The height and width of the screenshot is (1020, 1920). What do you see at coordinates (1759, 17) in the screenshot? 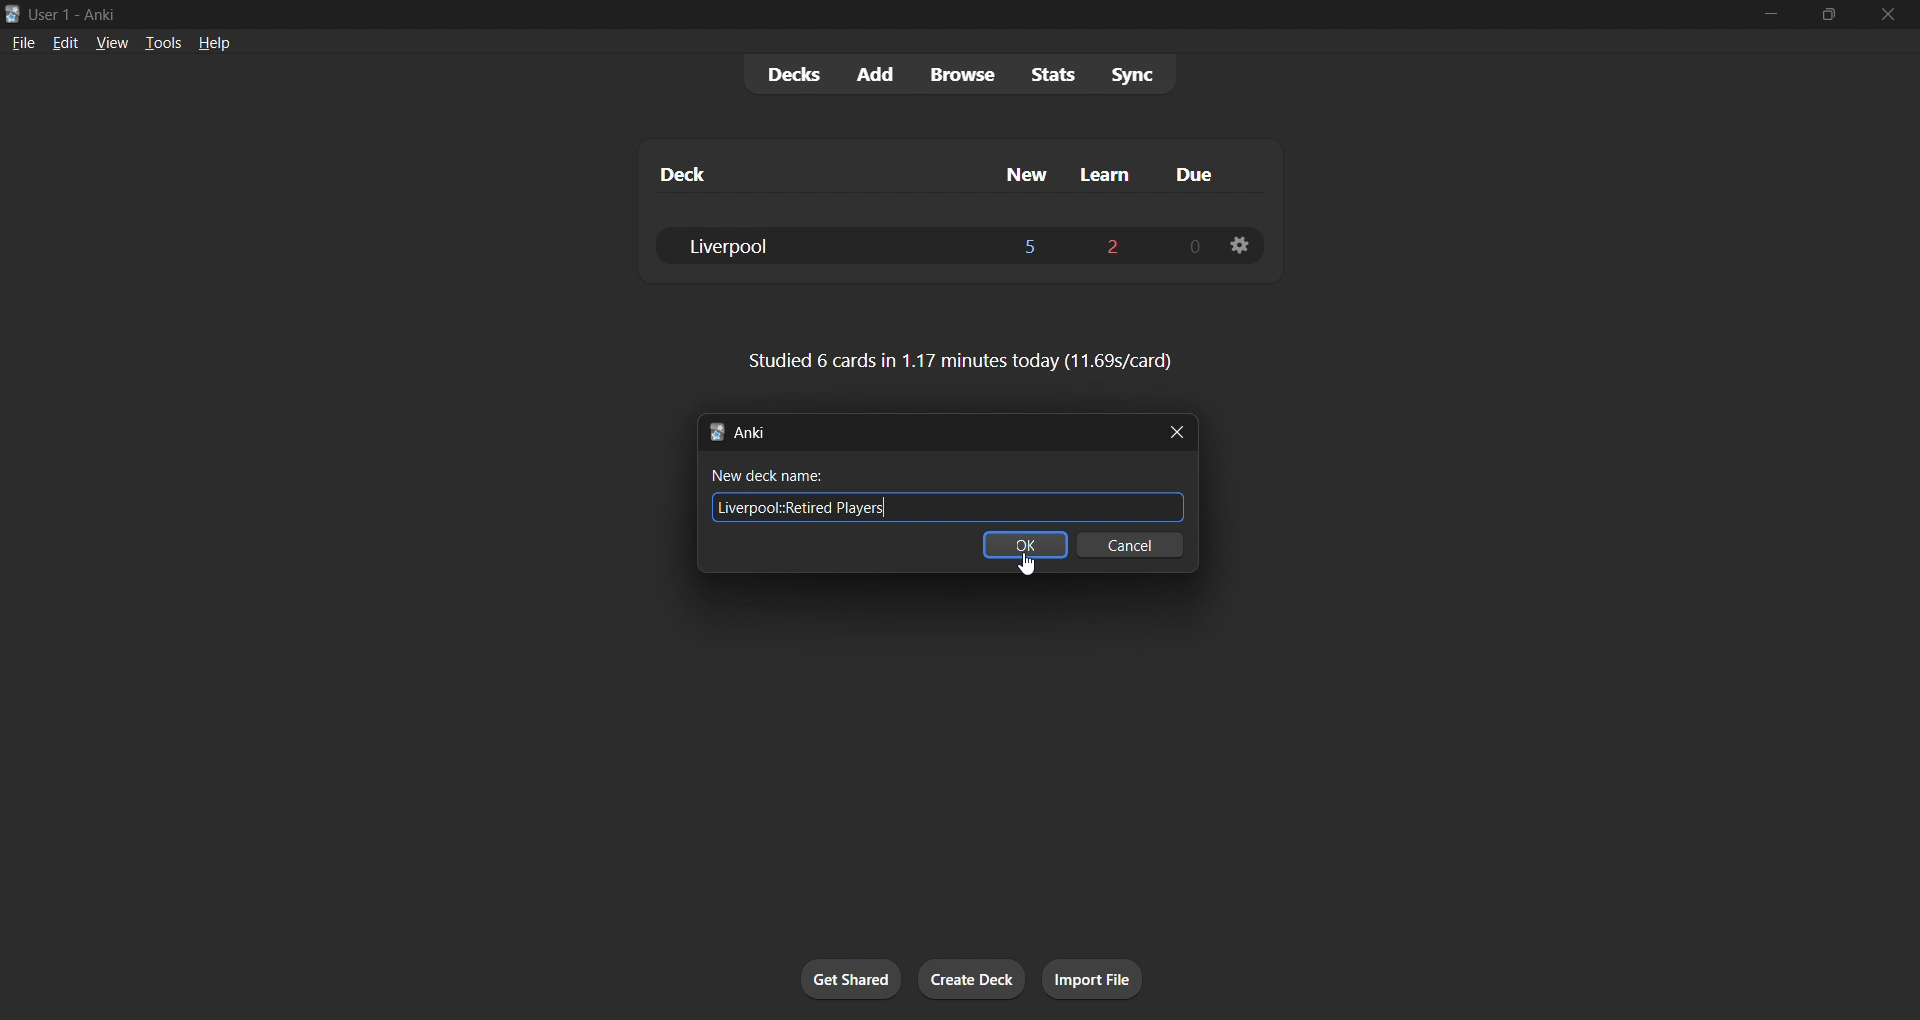
I see `minimize` at bounding box center [1759, 17].